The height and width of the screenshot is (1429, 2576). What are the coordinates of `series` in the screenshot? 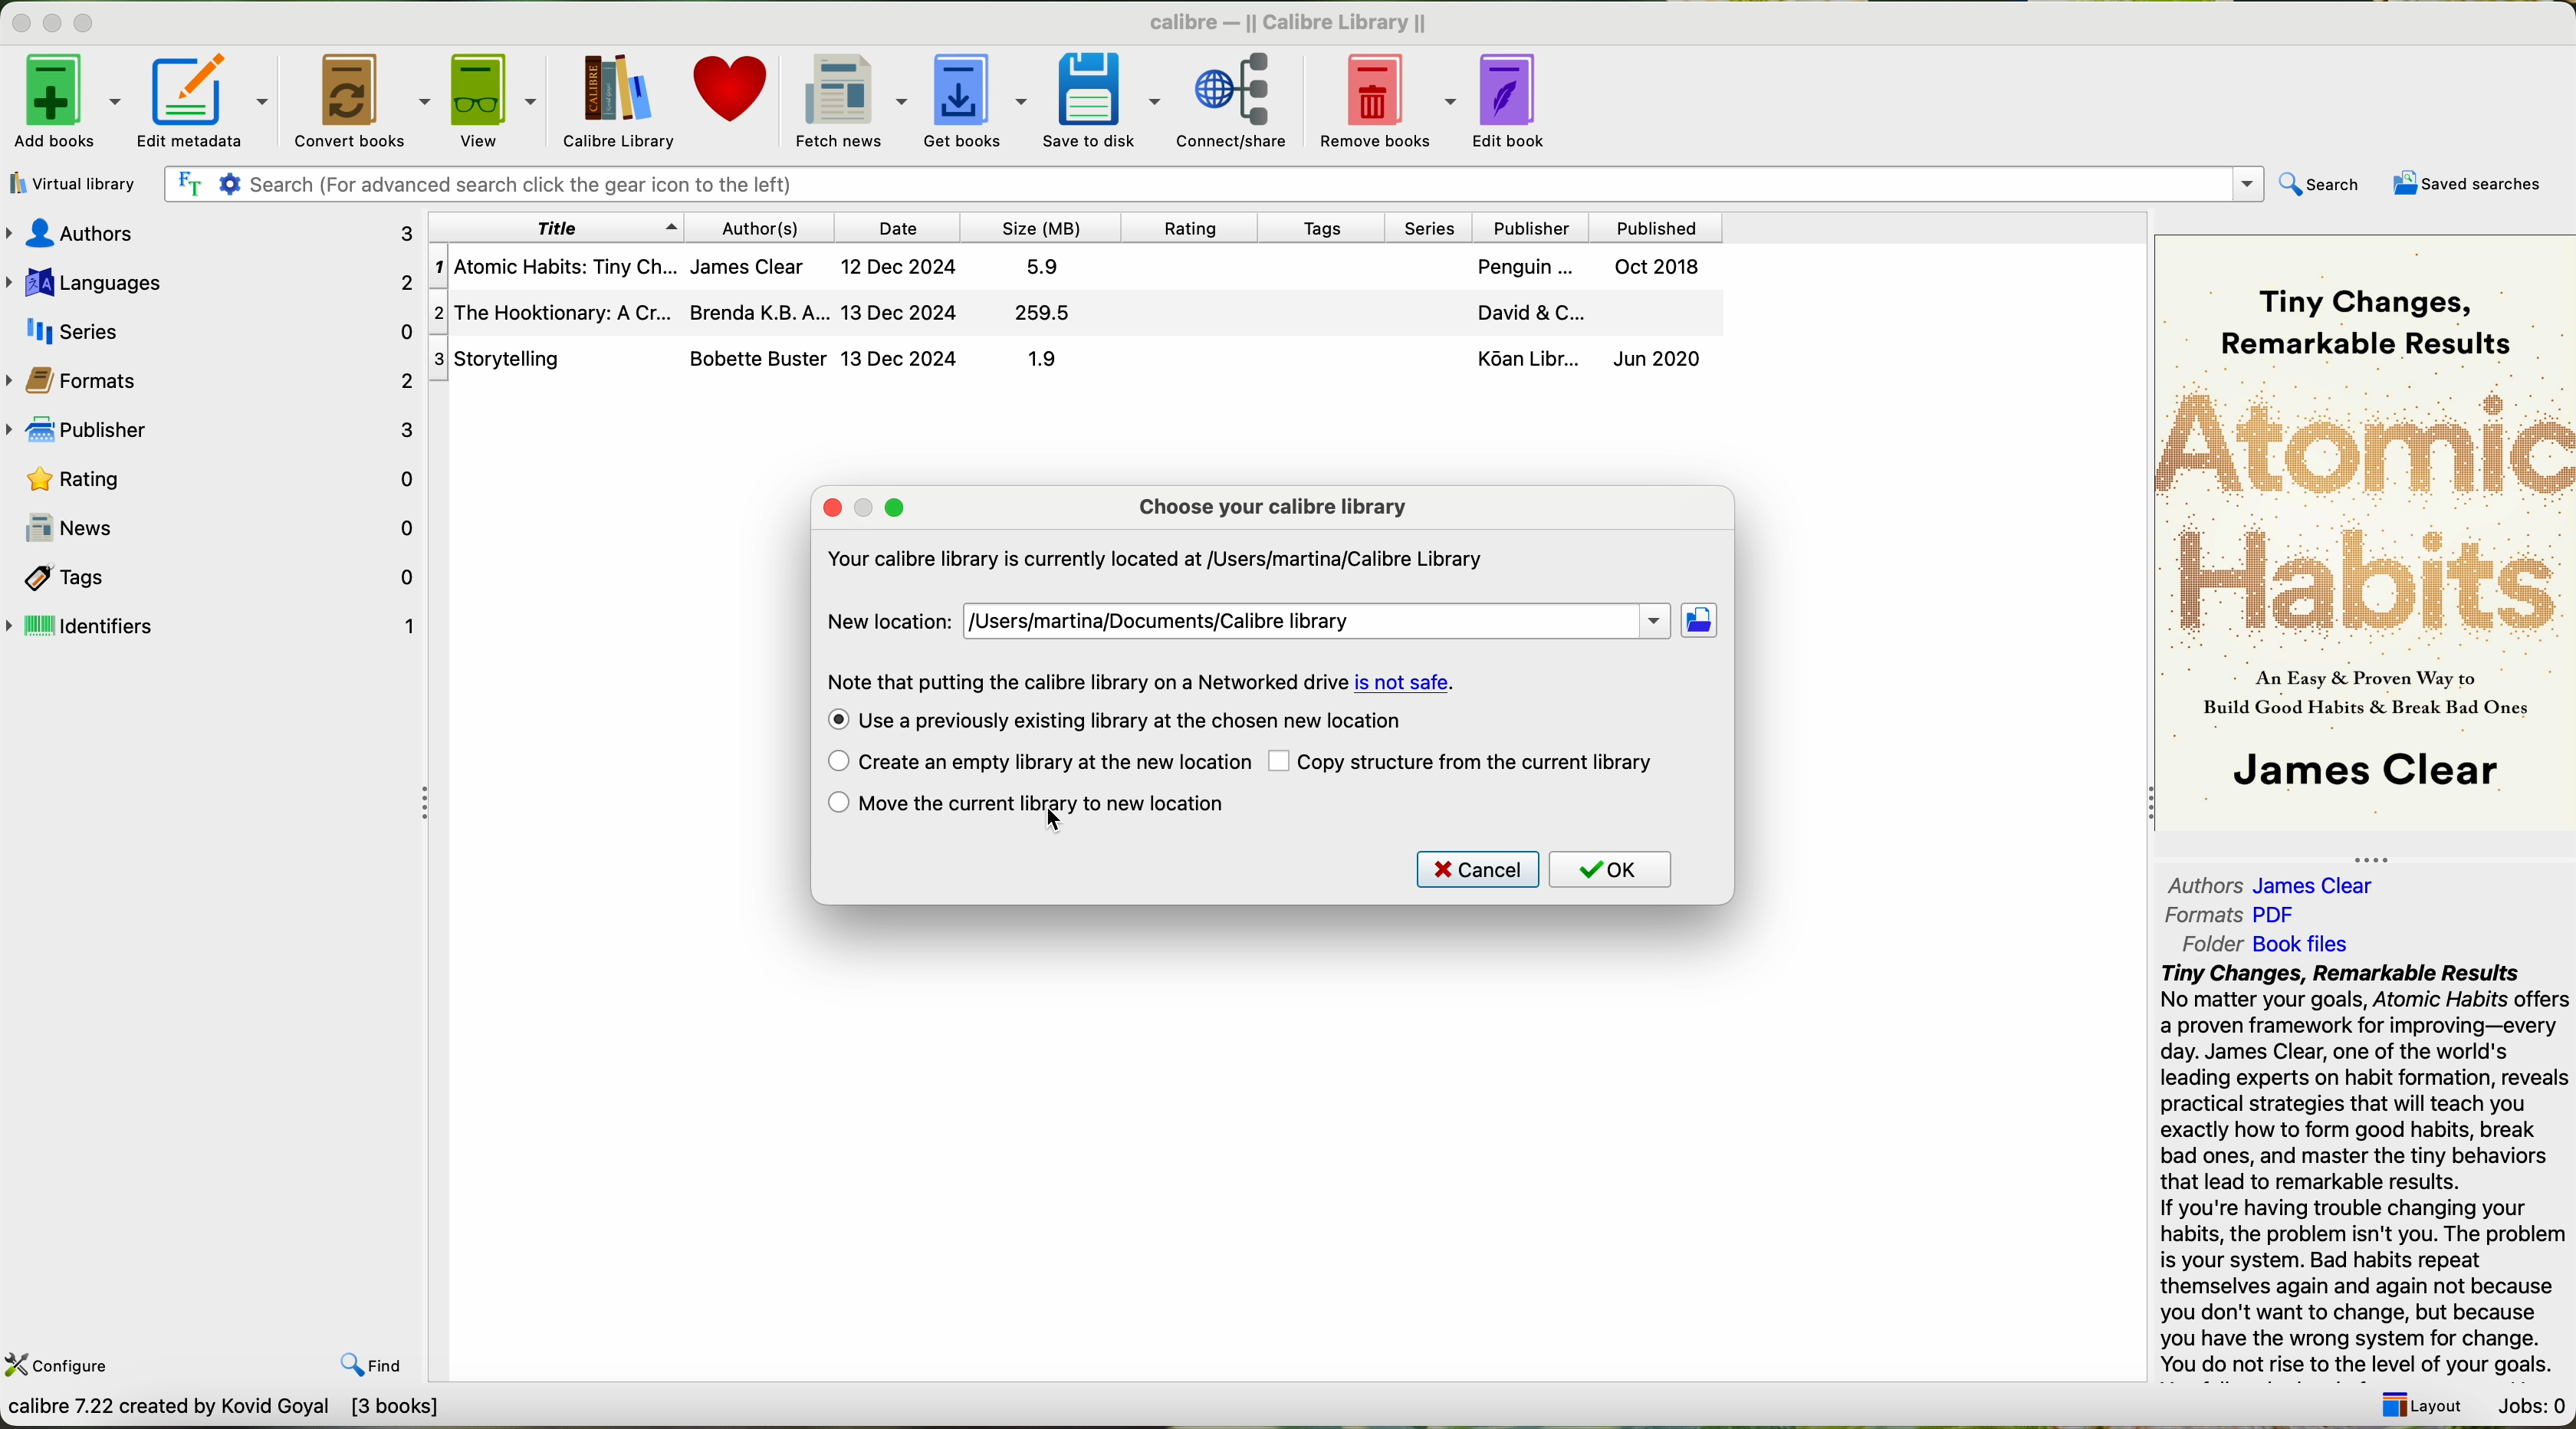 It's located at (213, 330).